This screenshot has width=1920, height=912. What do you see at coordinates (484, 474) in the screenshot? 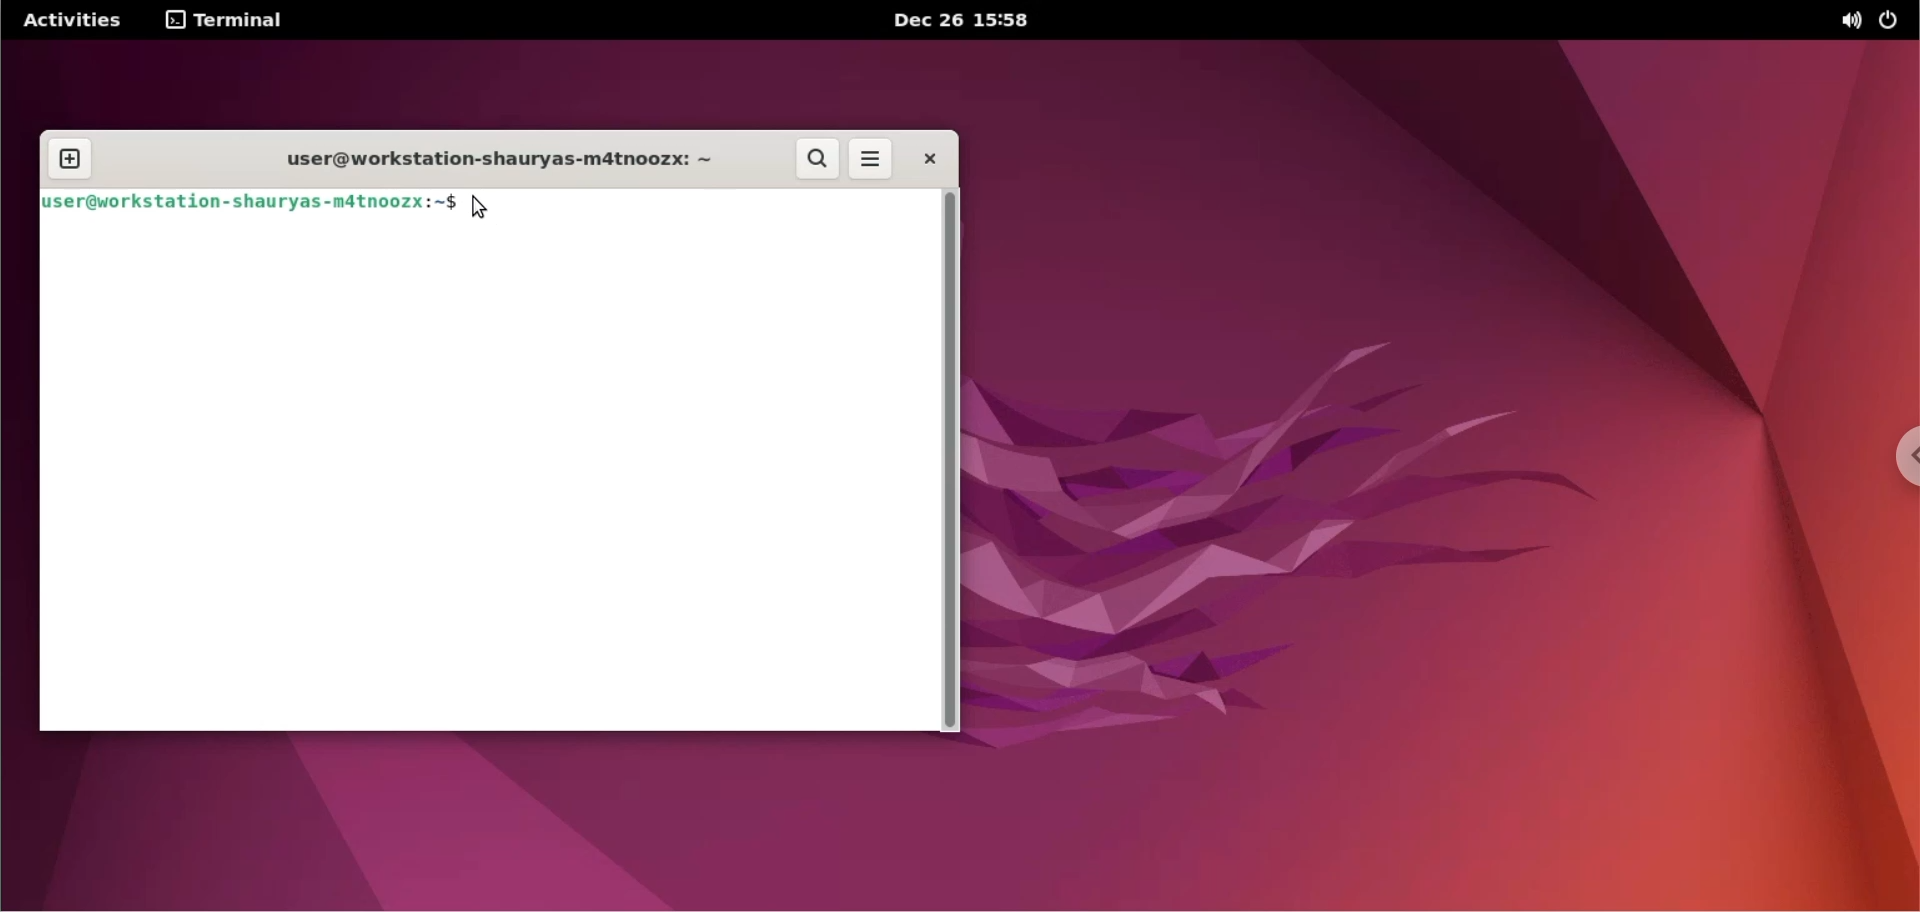
I see `Command input` at bounding box center [484, 474].